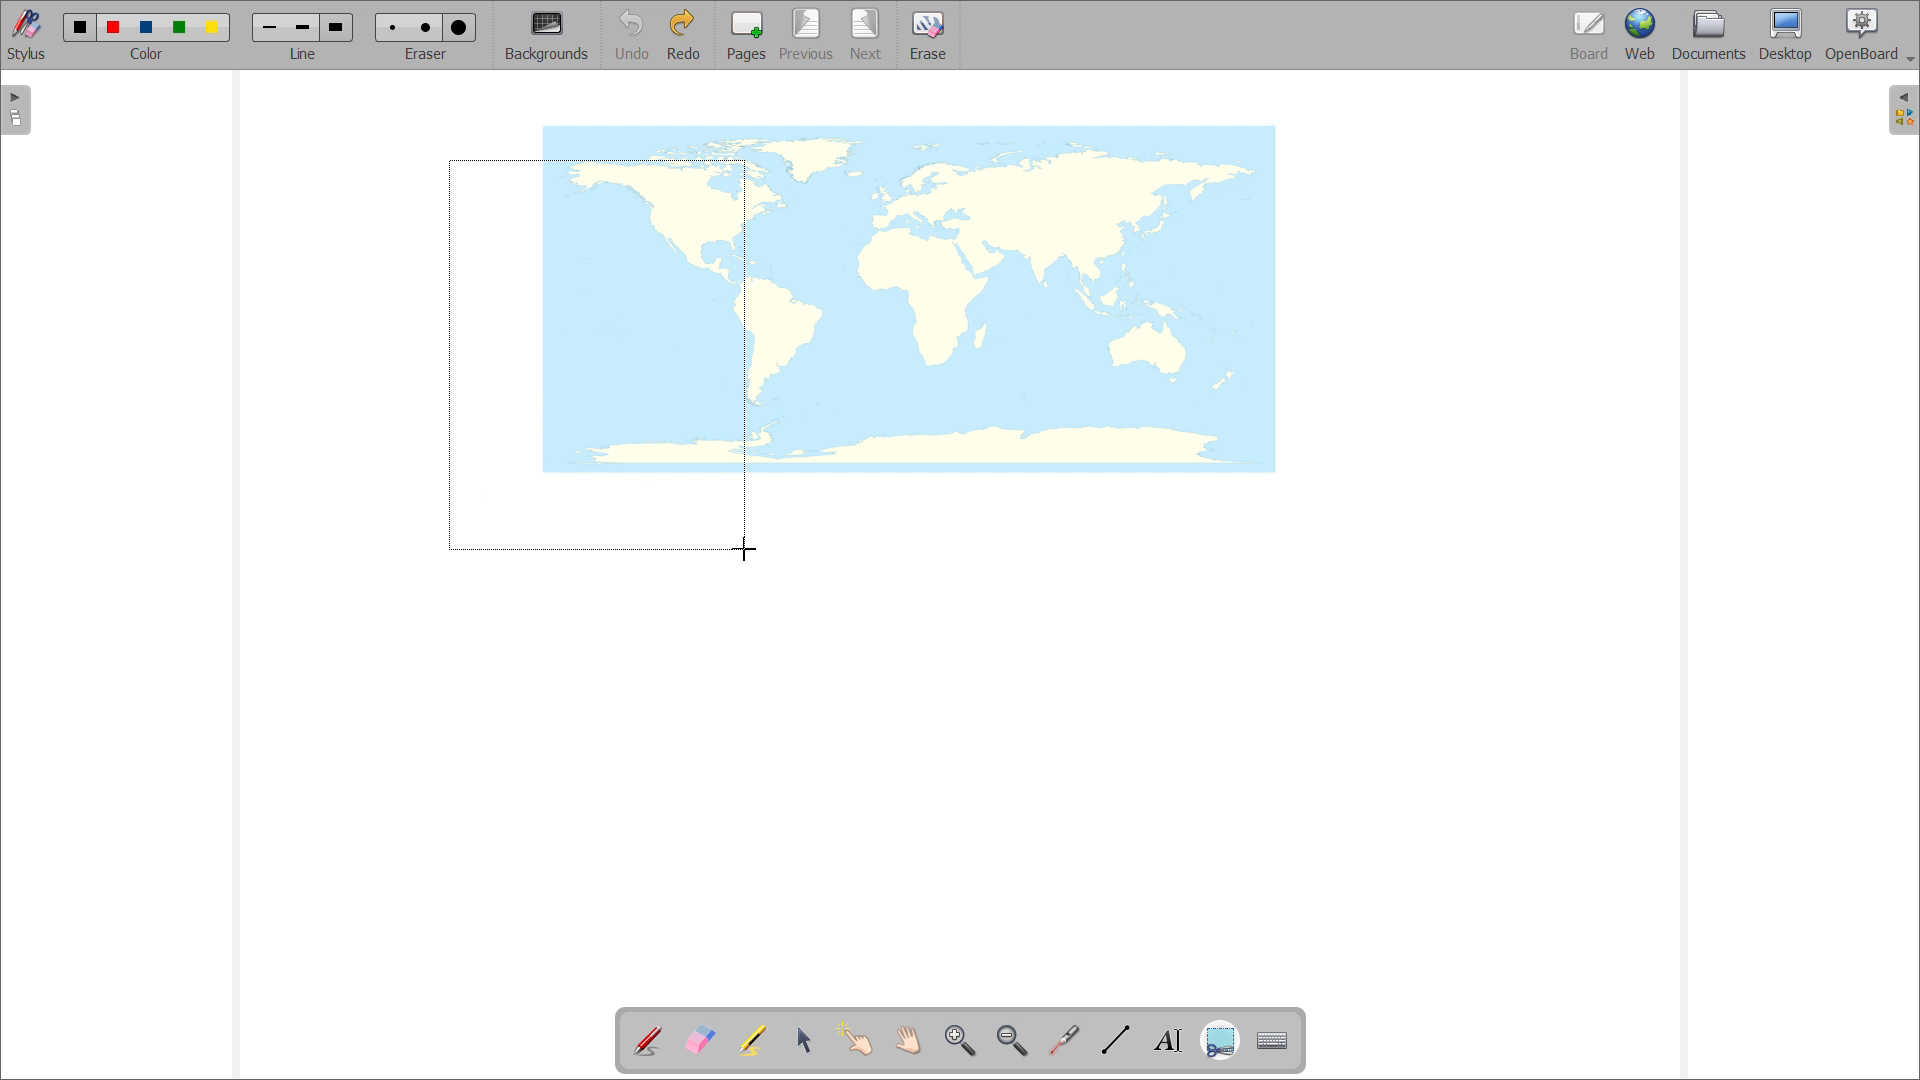 Image resolution: width=1920 pixels, height=1080 pixels. Describe the element at coordinates (751, 1041) in the screenshot. I see `highlights` at that location.